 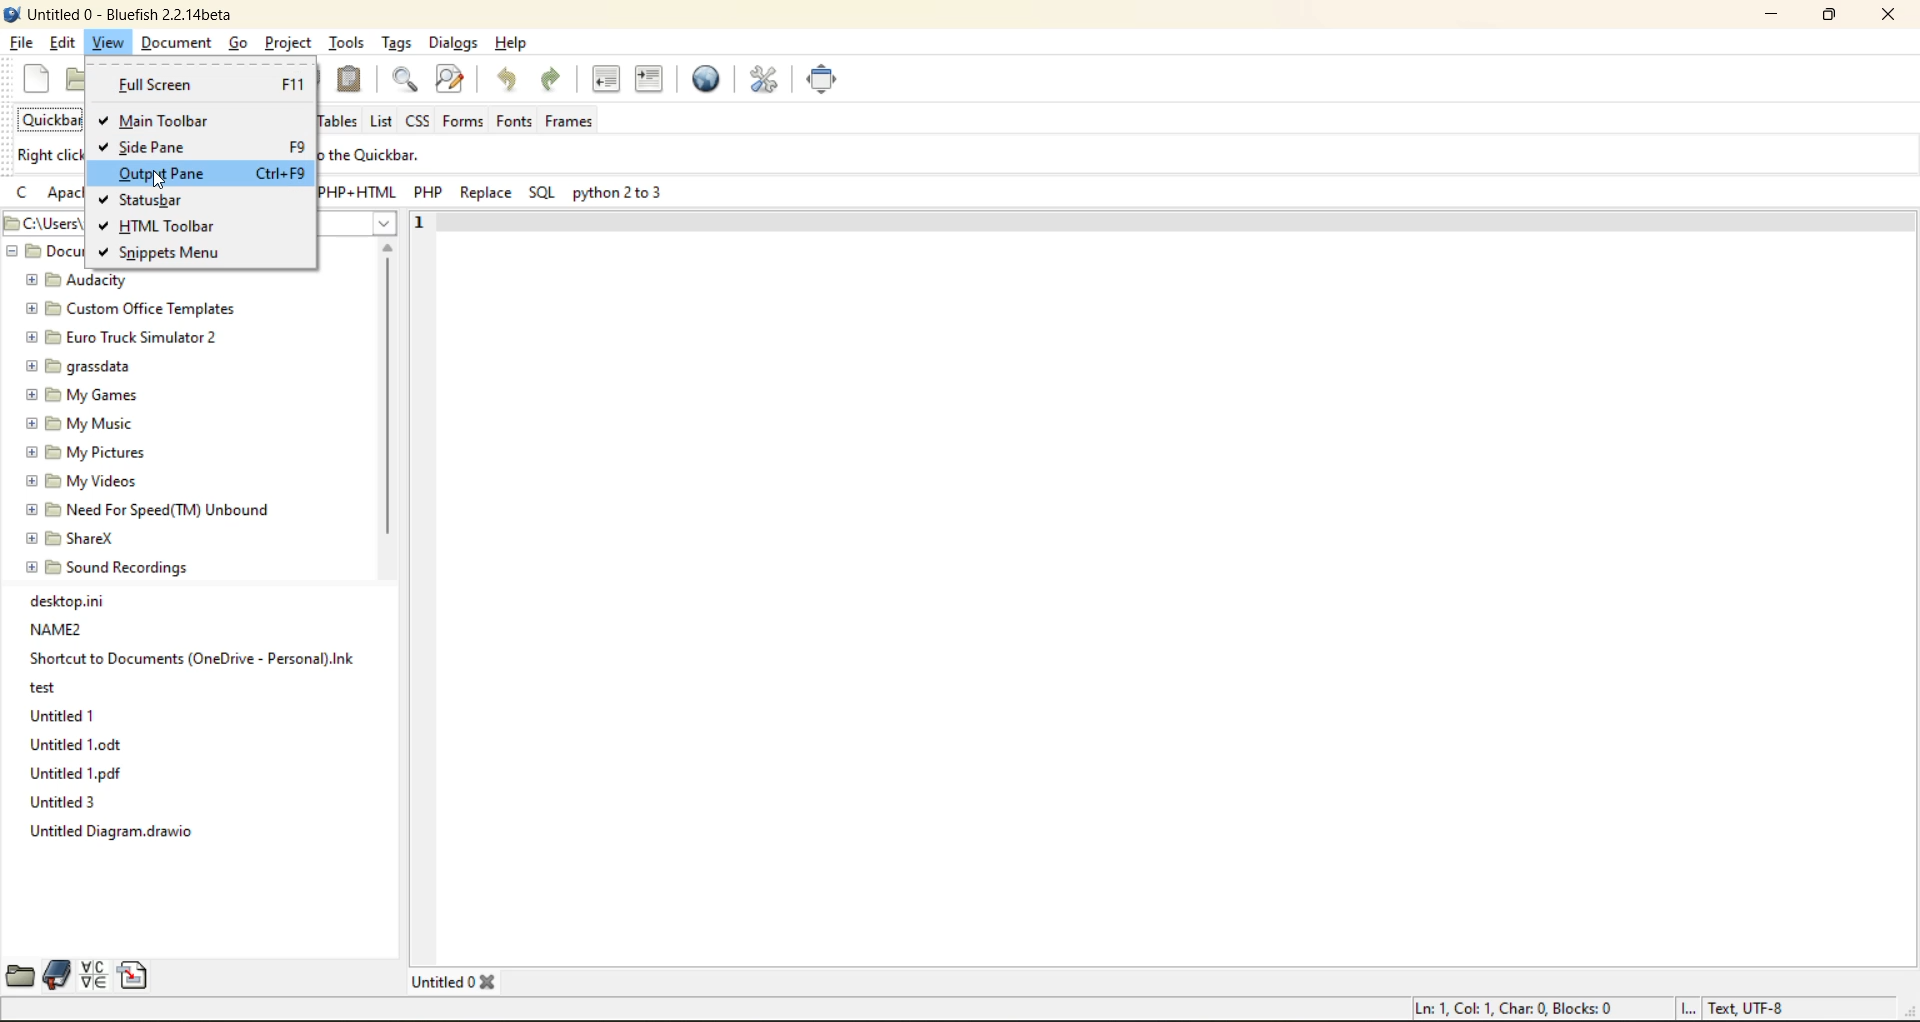 I want to click on find and replace, so click(x=456, y=83).